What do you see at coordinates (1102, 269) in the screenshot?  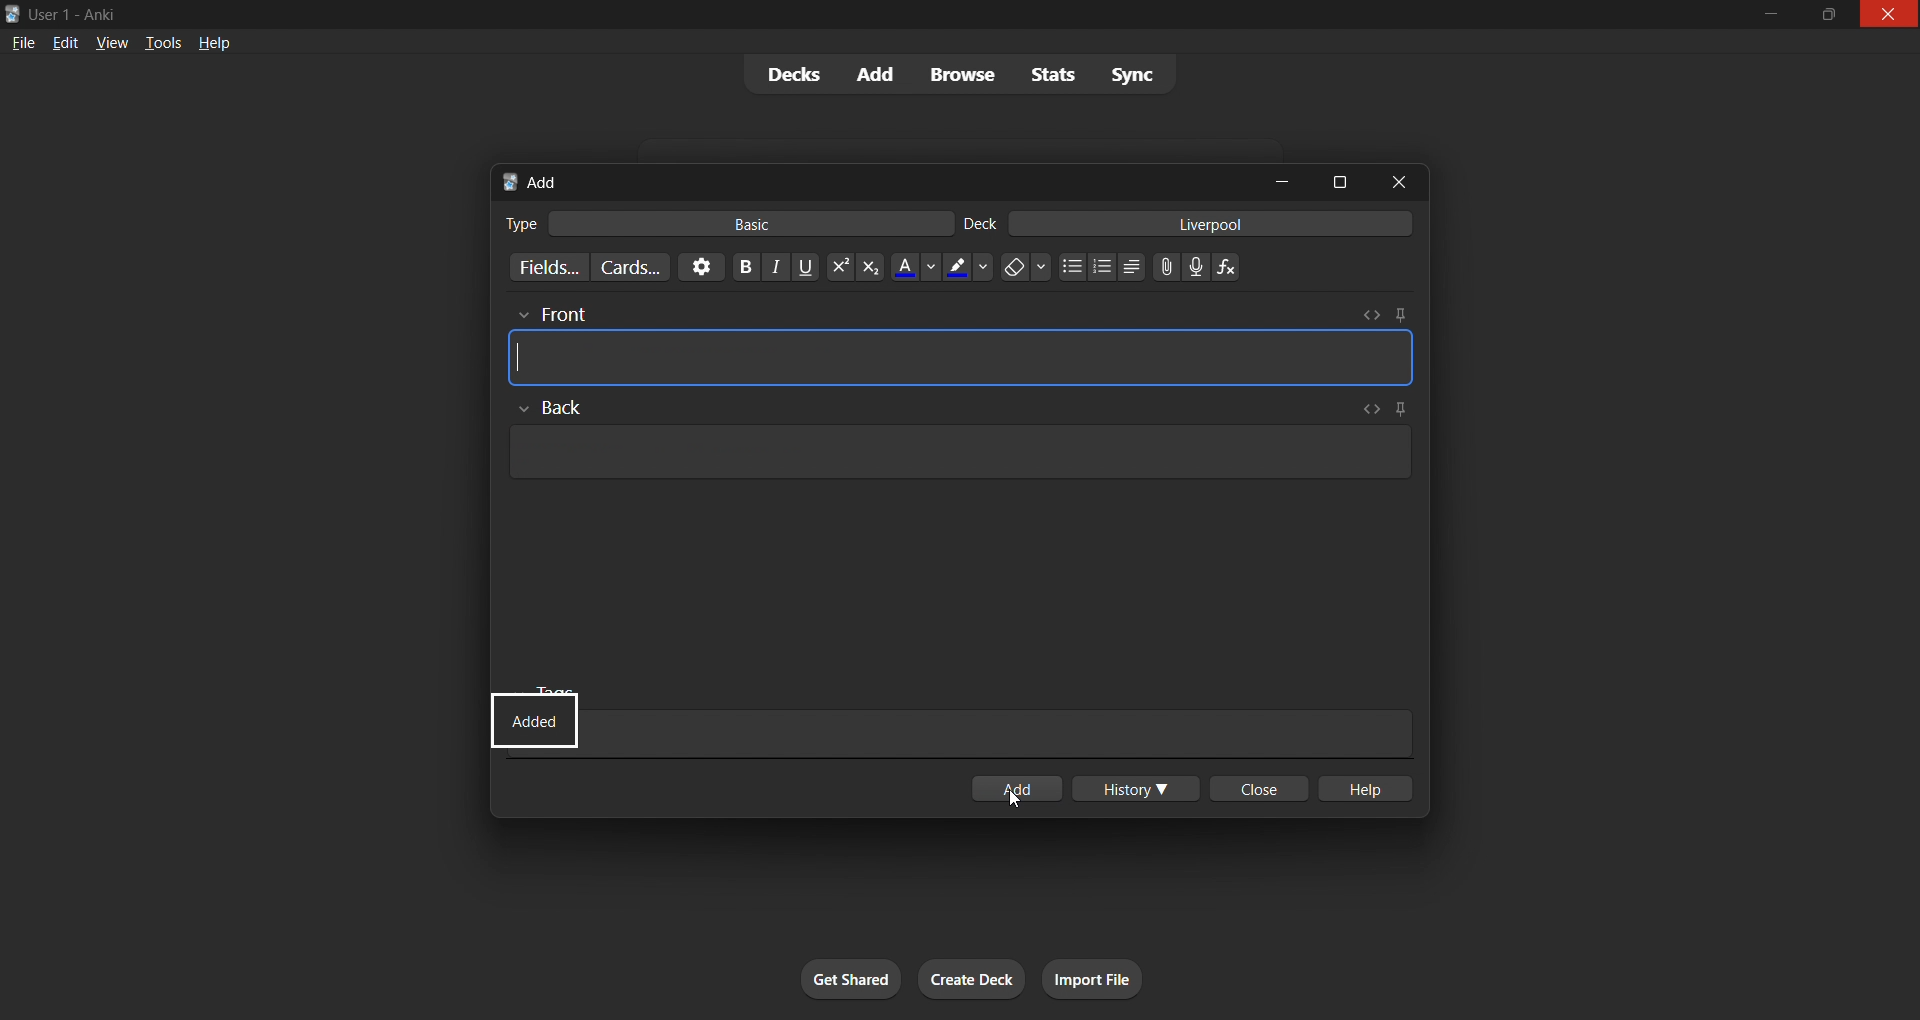 I see `ordered list` at bounding box center [1102, 269].